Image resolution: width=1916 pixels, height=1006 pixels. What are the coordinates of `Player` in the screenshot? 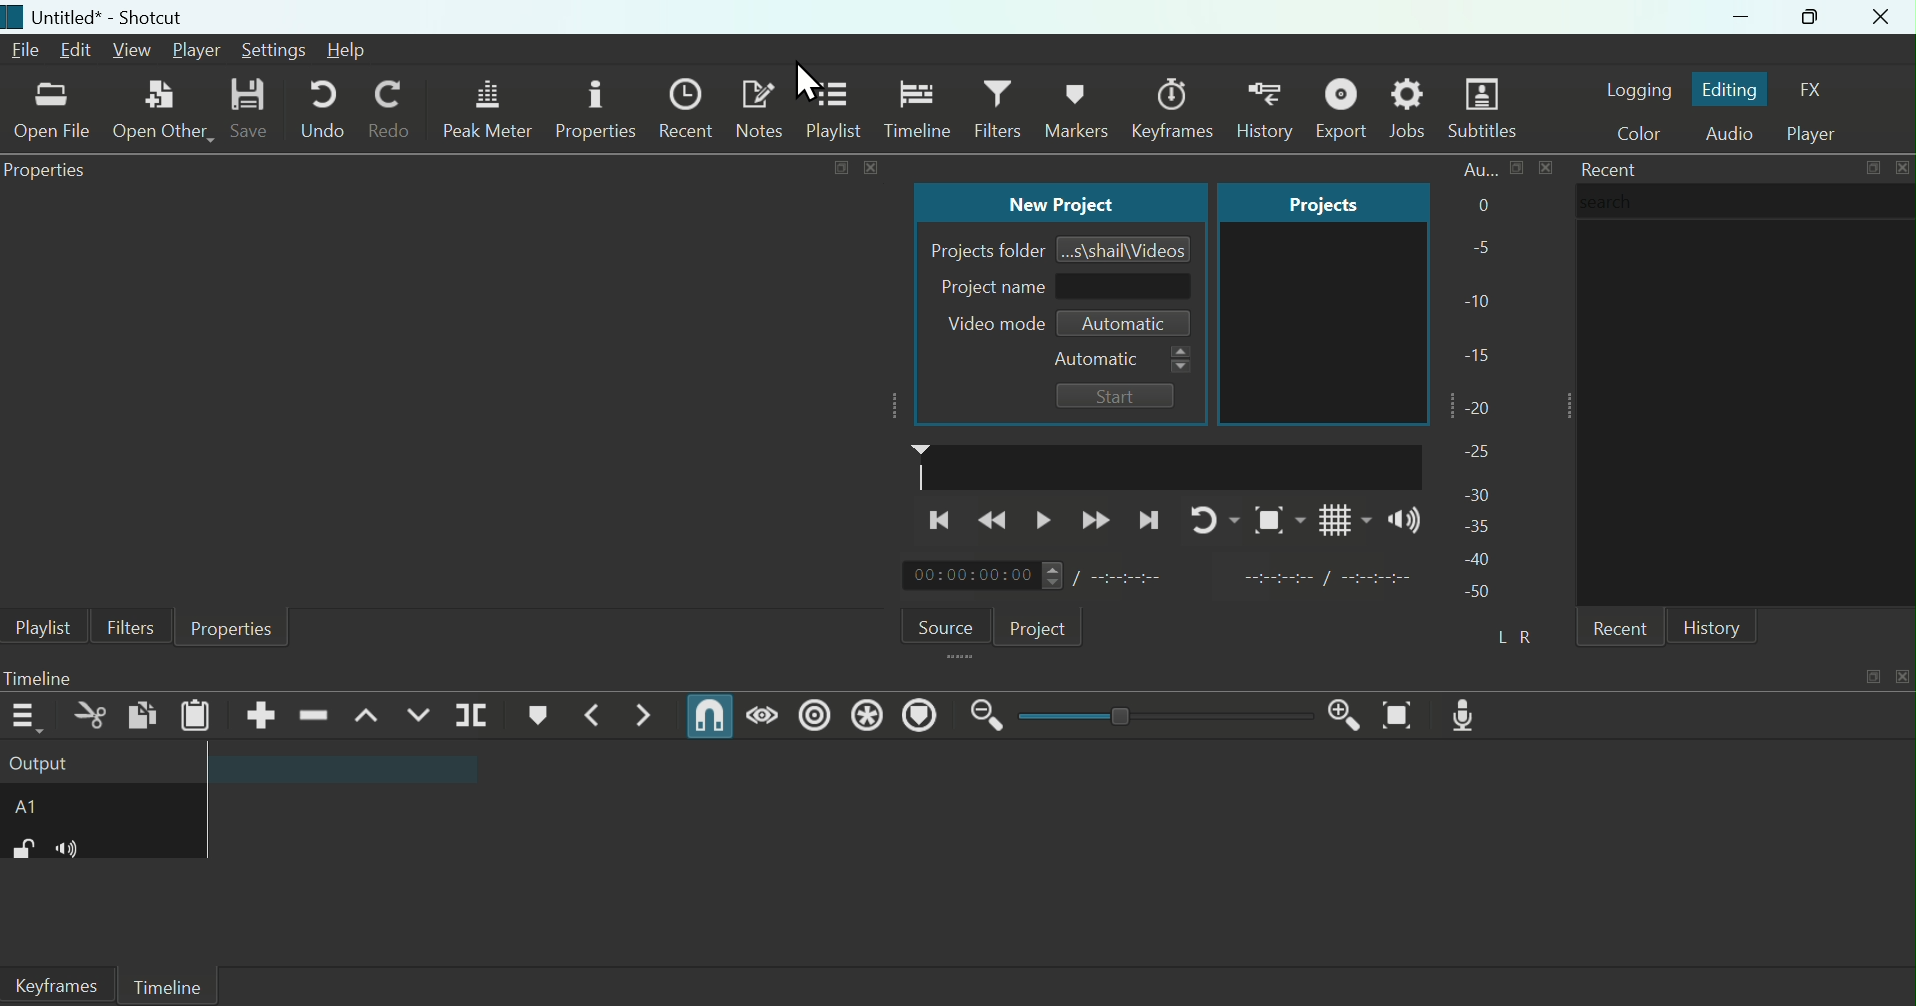 It's located at (1820, 131).